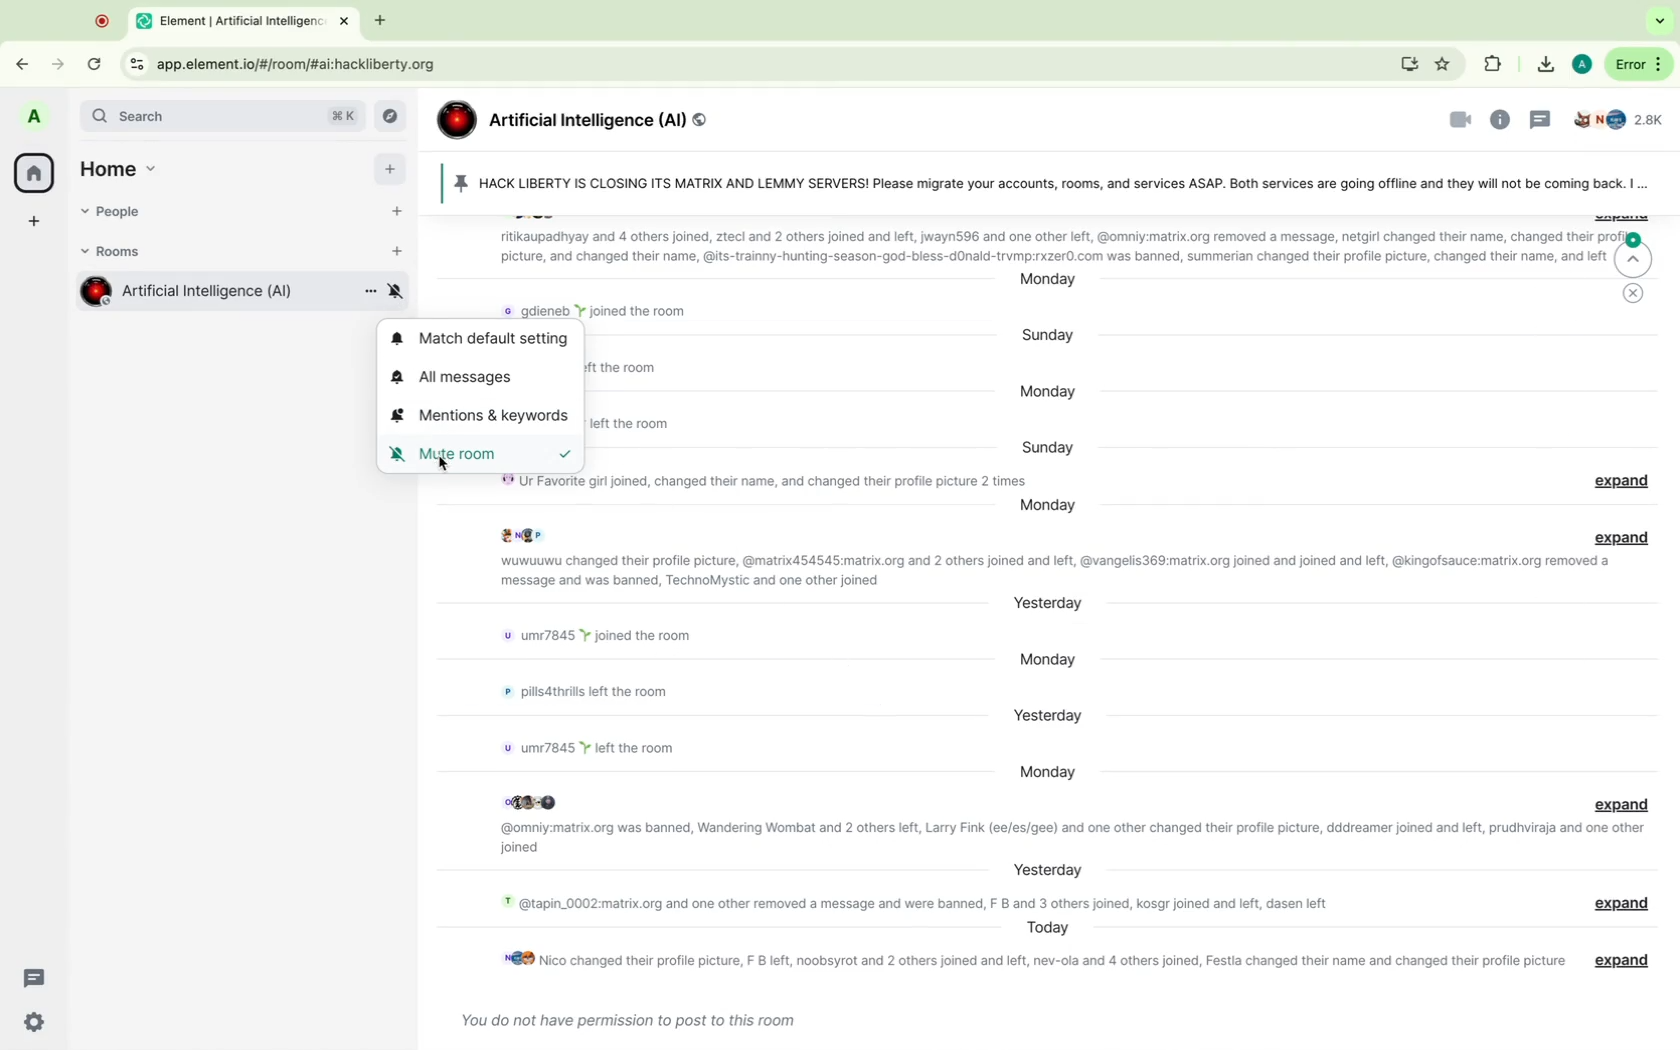 Image resolution: width=1680 pixels, height=1050 pixels. I want to click on all messages, so click(477, 378).